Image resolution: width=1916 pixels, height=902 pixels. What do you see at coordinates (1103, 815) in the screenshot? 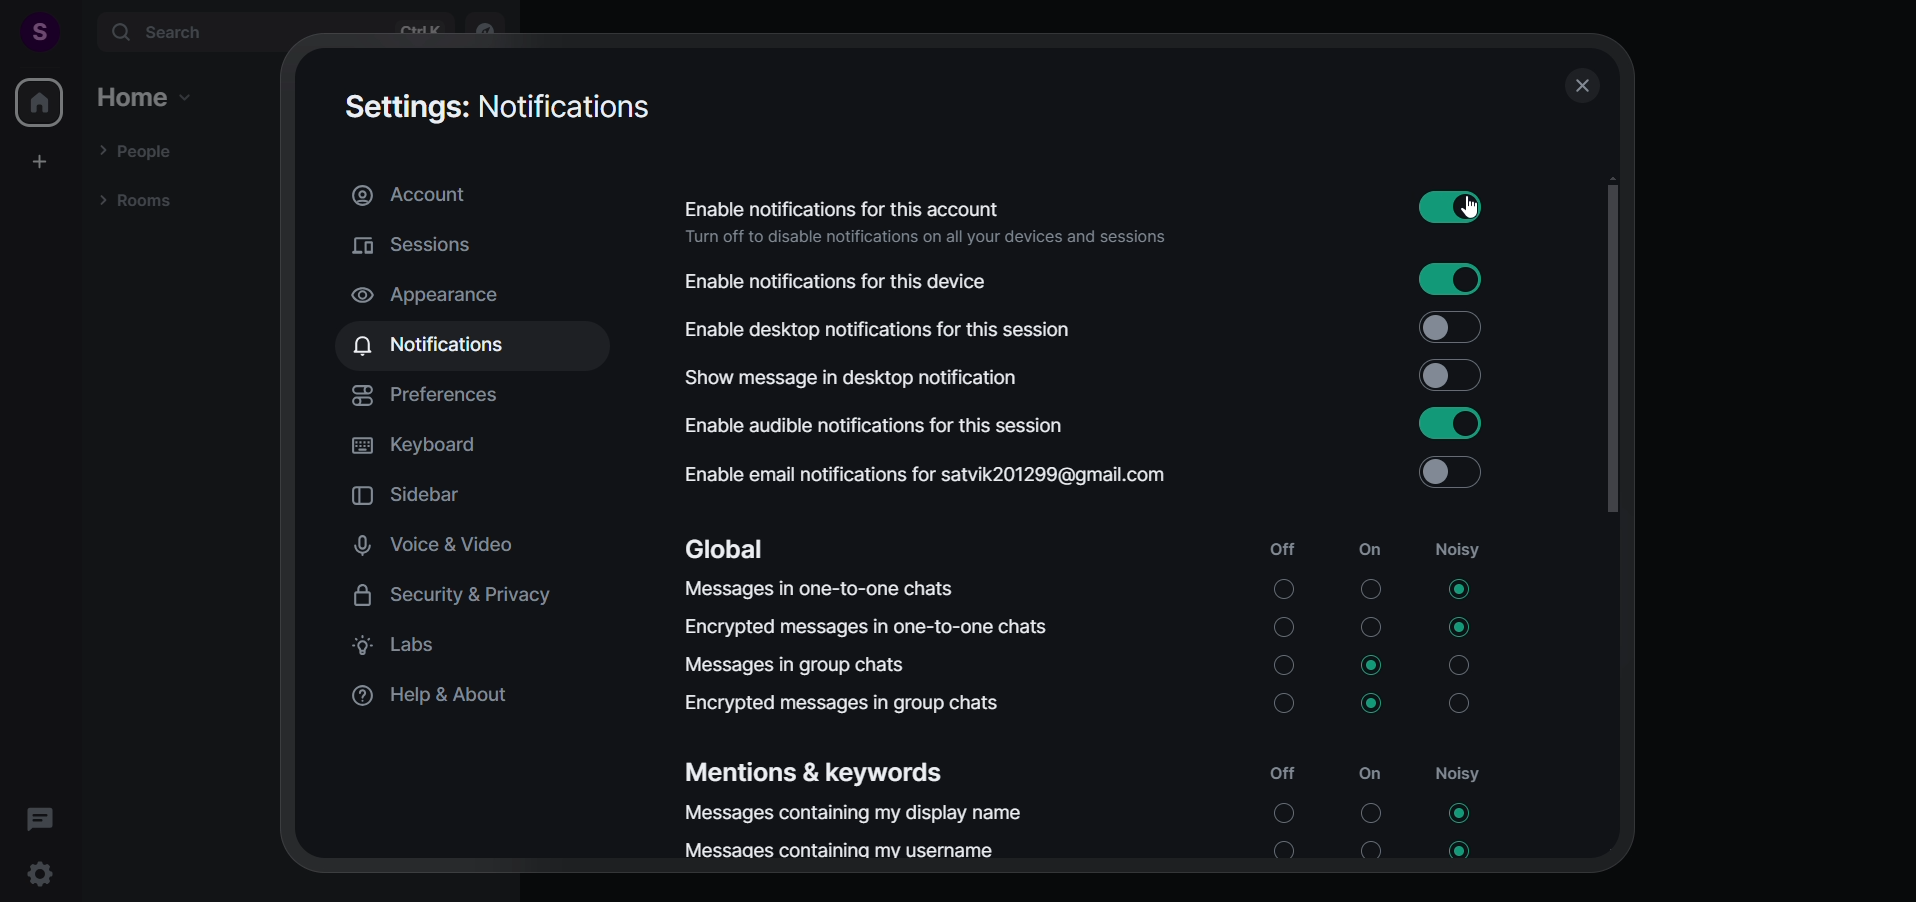
I see `messages containing my display name` at bounding box center [1103, 815].